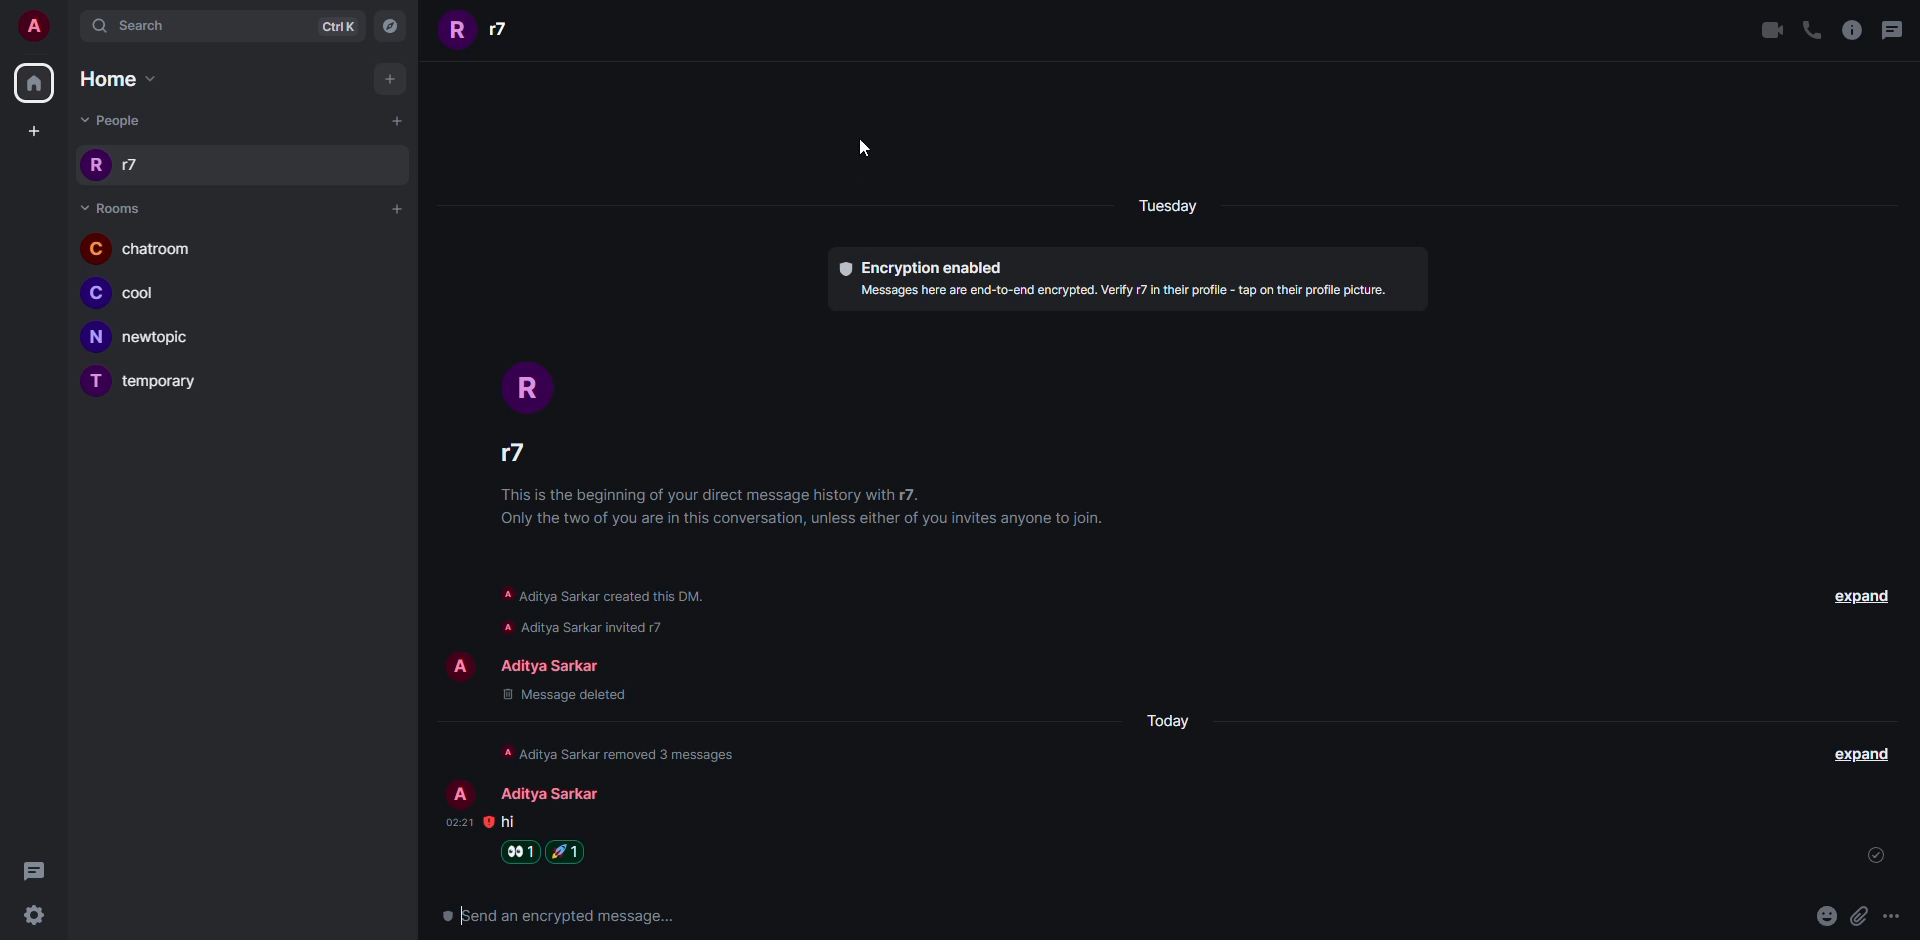 This screenshot has width=1920, height=940. I want to click on account, so click(34, 25).